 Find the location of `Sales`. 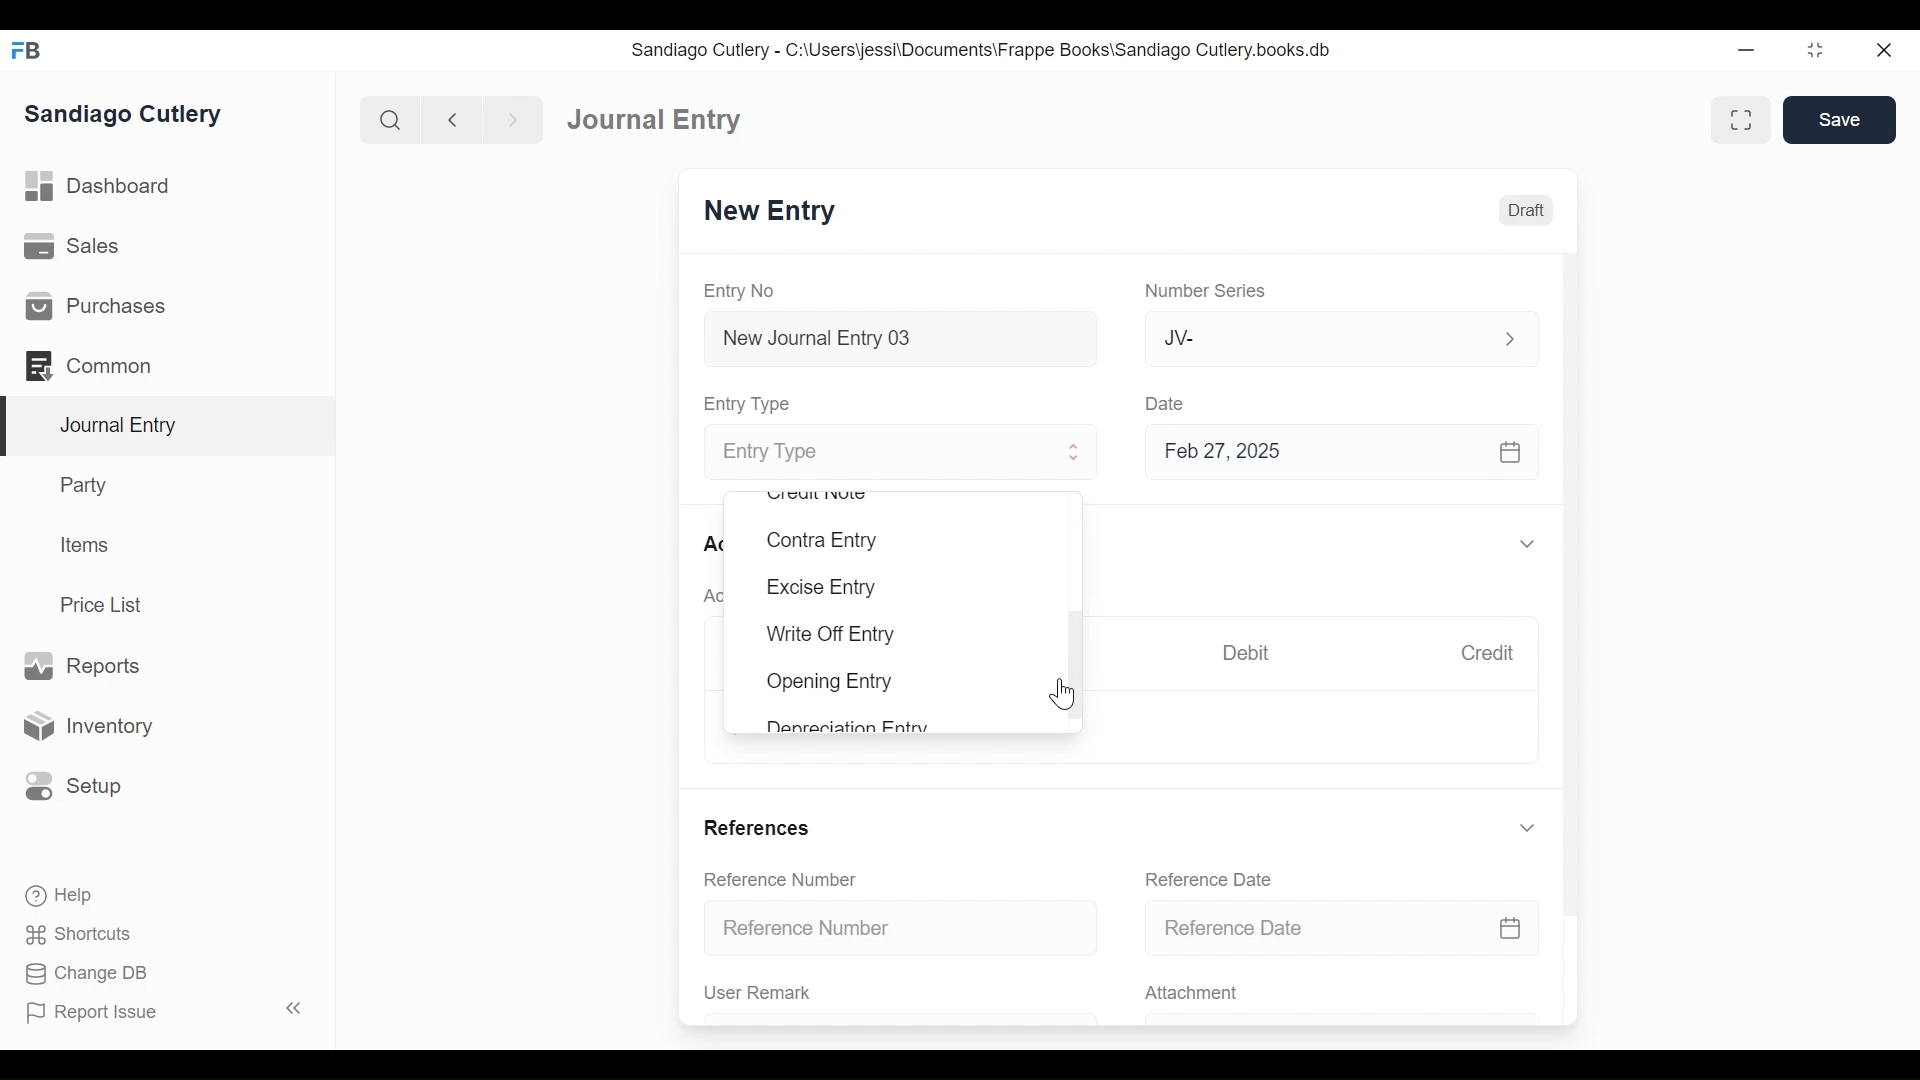

Sales is located at coordinates (72, 245).